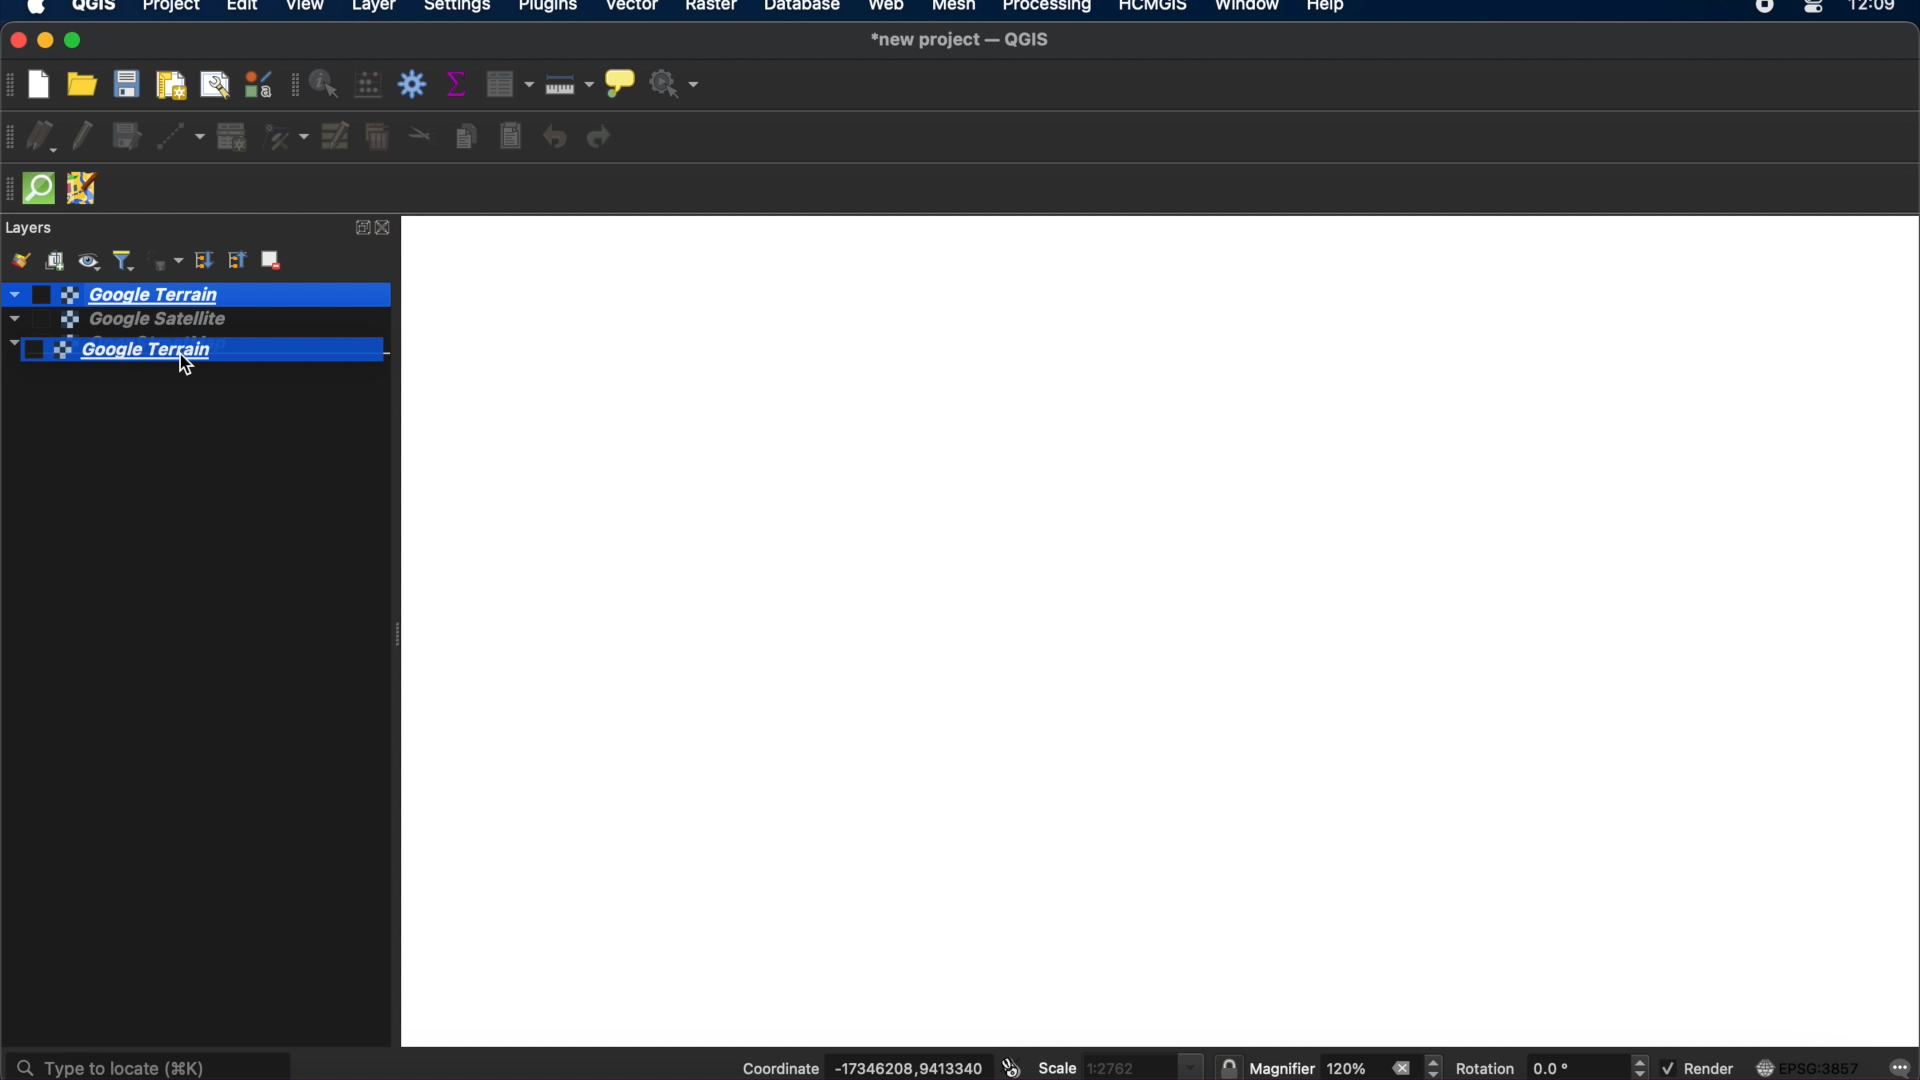  What do you see at coordinates (45, 82) in the screenshot?
I see `new project` at bounding box center [45, 82].